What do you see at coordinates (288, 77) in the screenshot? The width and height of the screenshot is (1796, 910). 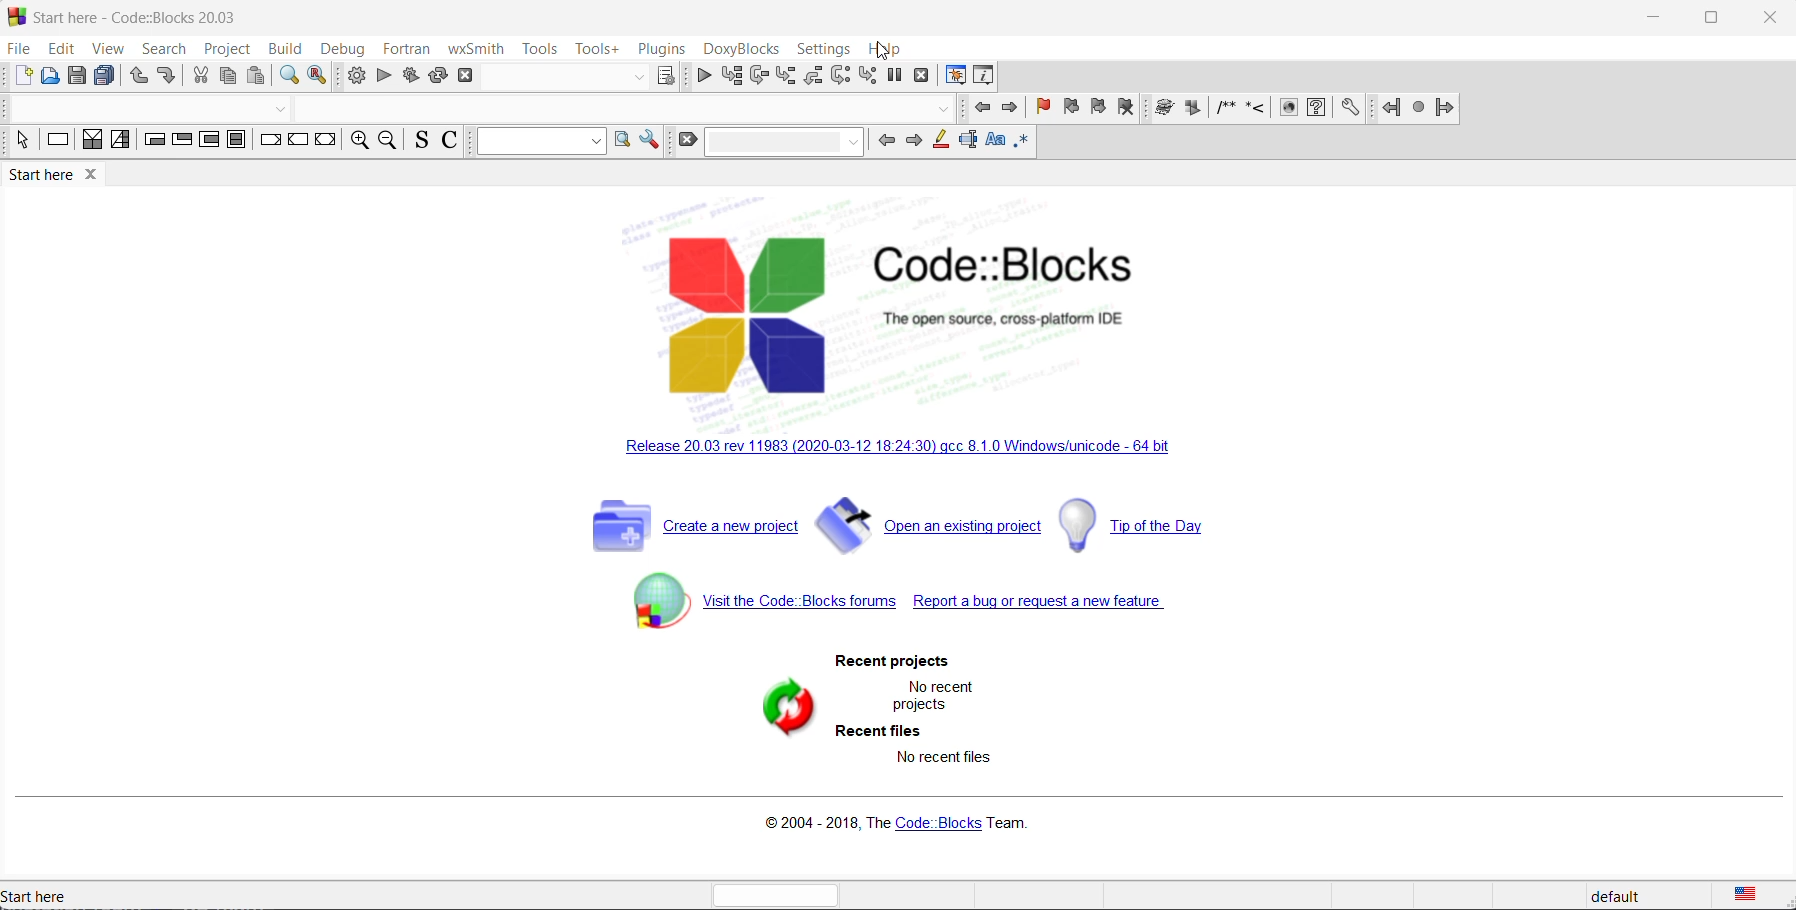 I see `find` at bounding box center [288, 77].